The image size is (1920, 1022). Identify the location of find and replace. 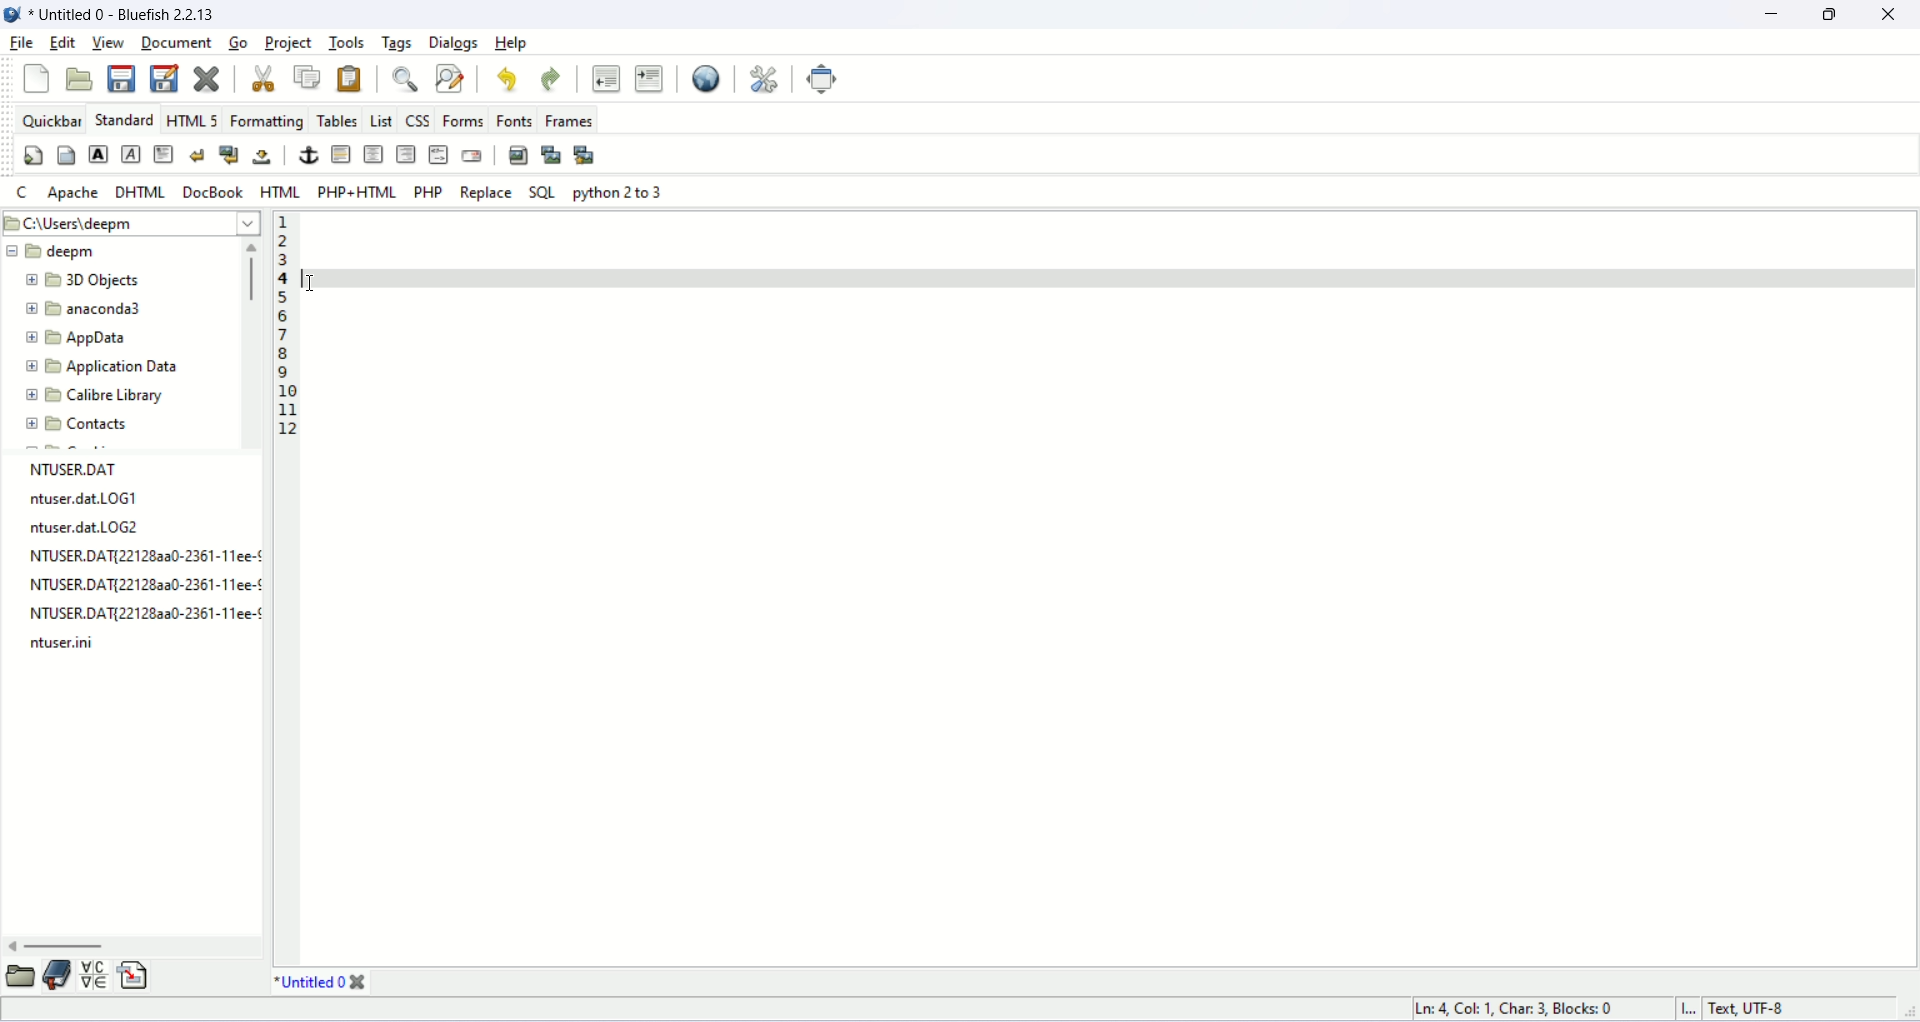
(447, 77).